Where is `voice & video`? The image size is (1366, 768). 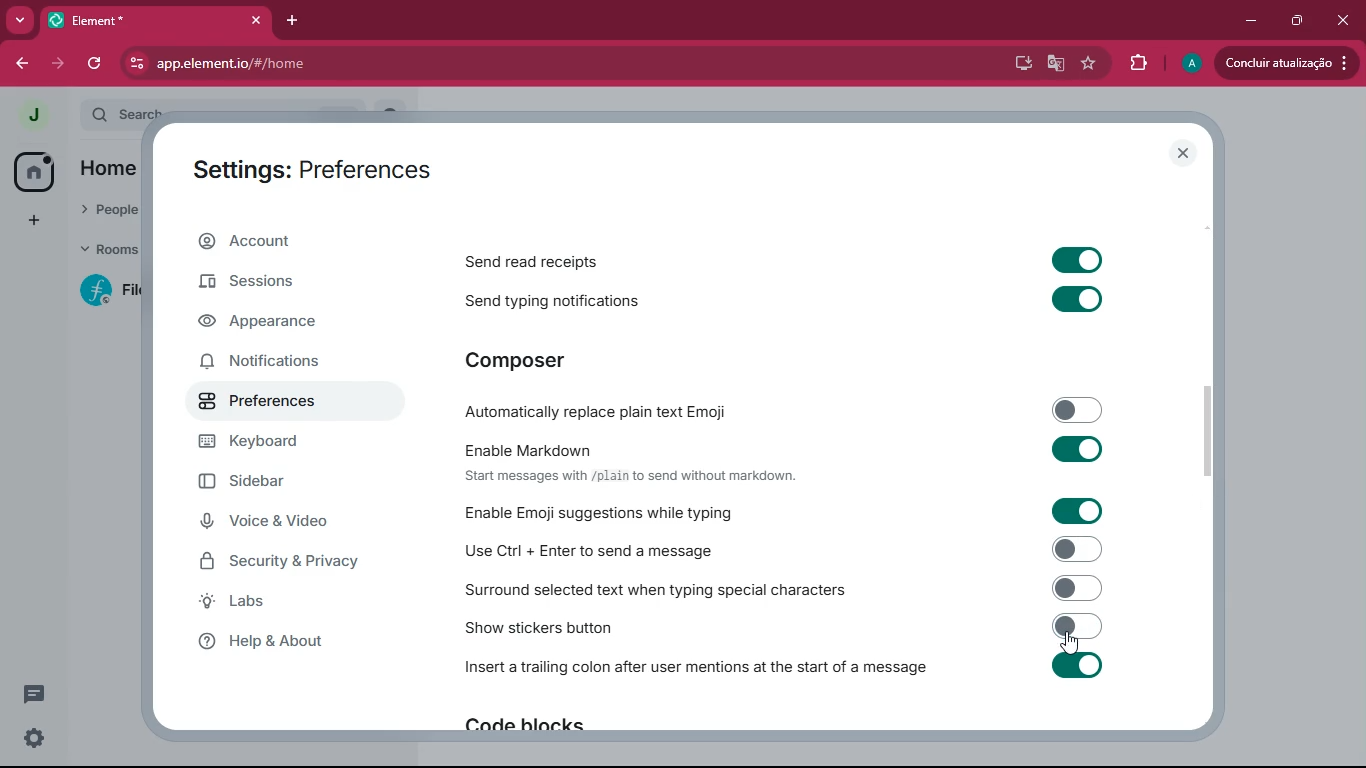
voice & video is located at coordinates (280, 523).